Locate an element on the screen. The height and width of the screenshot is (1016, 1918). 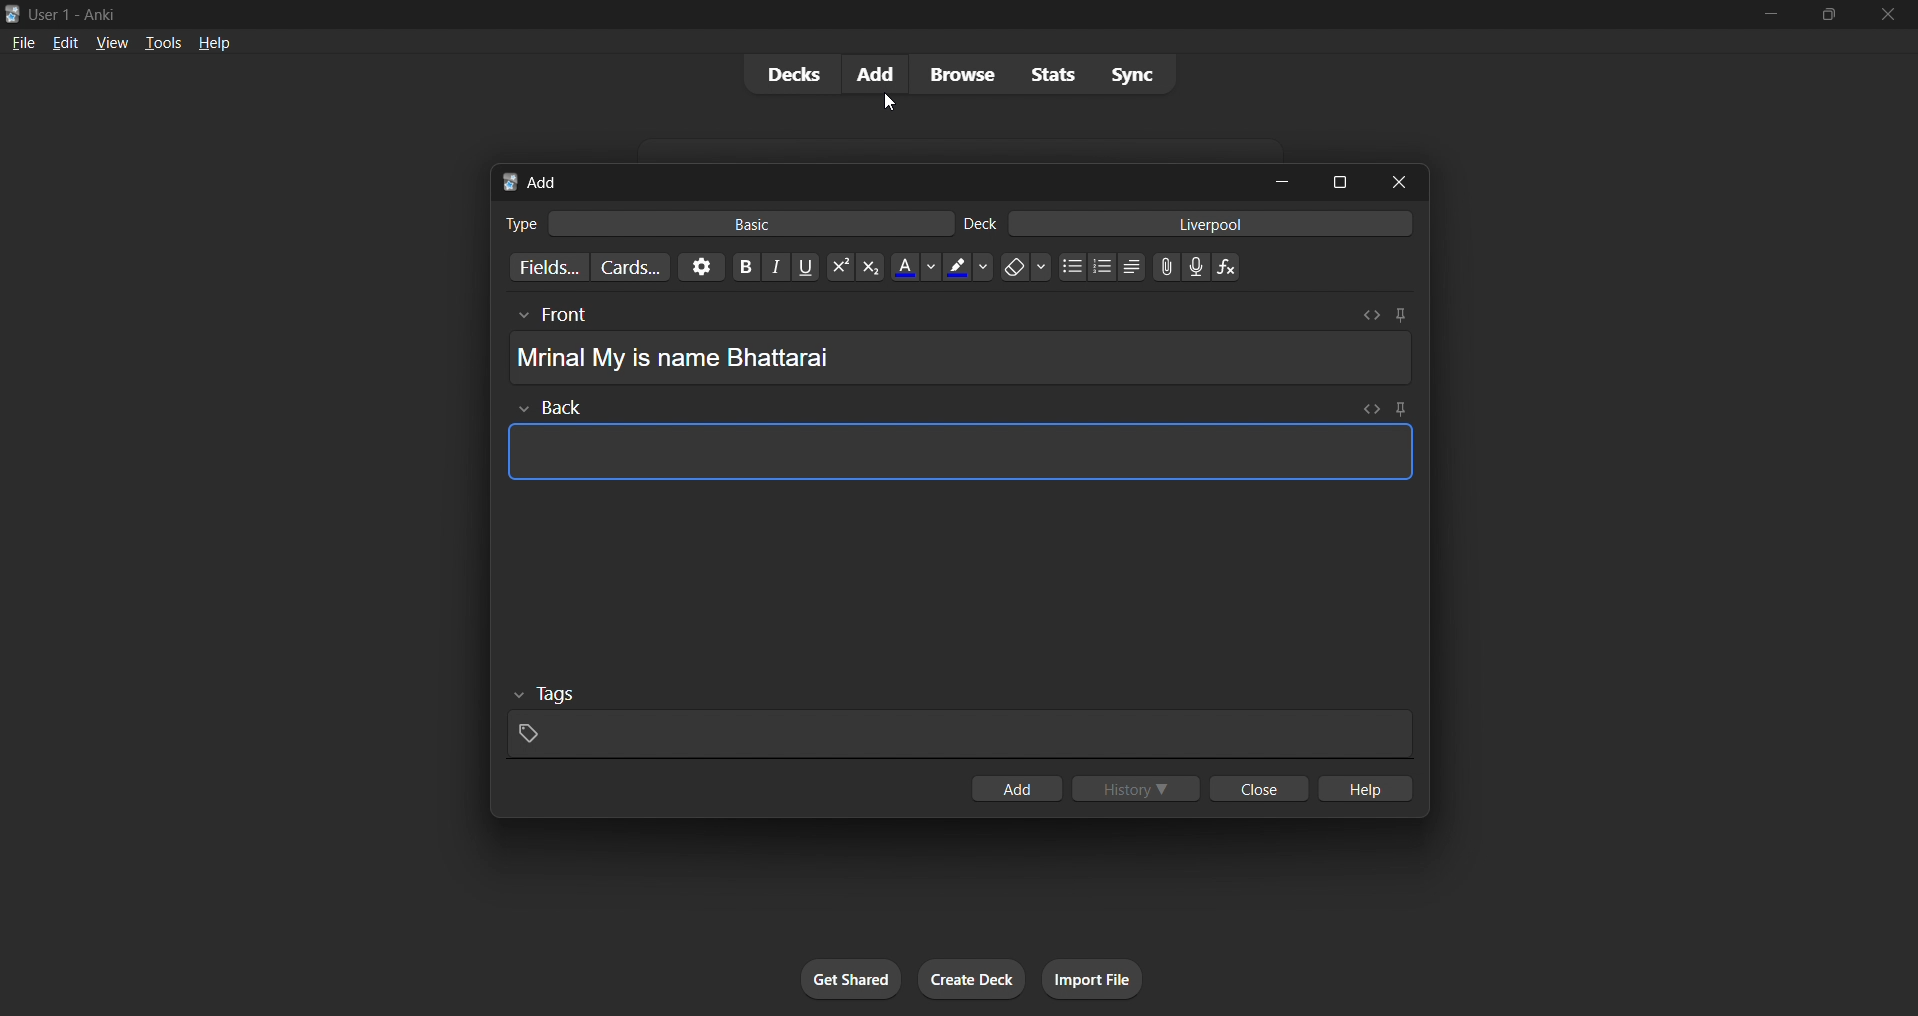
help is located at coordinates (212, 42).